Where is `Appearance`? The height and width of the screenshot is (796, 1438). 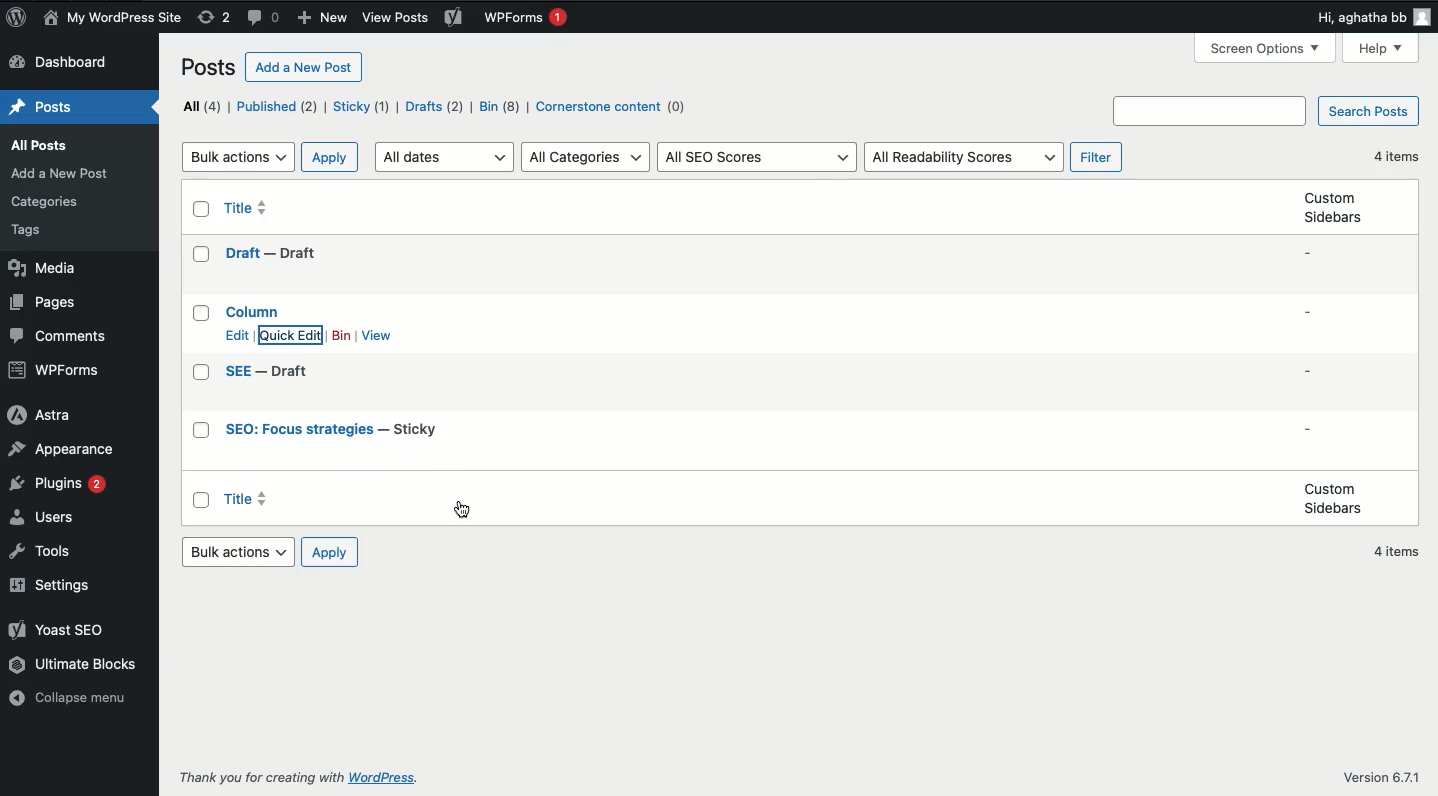 Appearance is located at coordinates (71, 450).